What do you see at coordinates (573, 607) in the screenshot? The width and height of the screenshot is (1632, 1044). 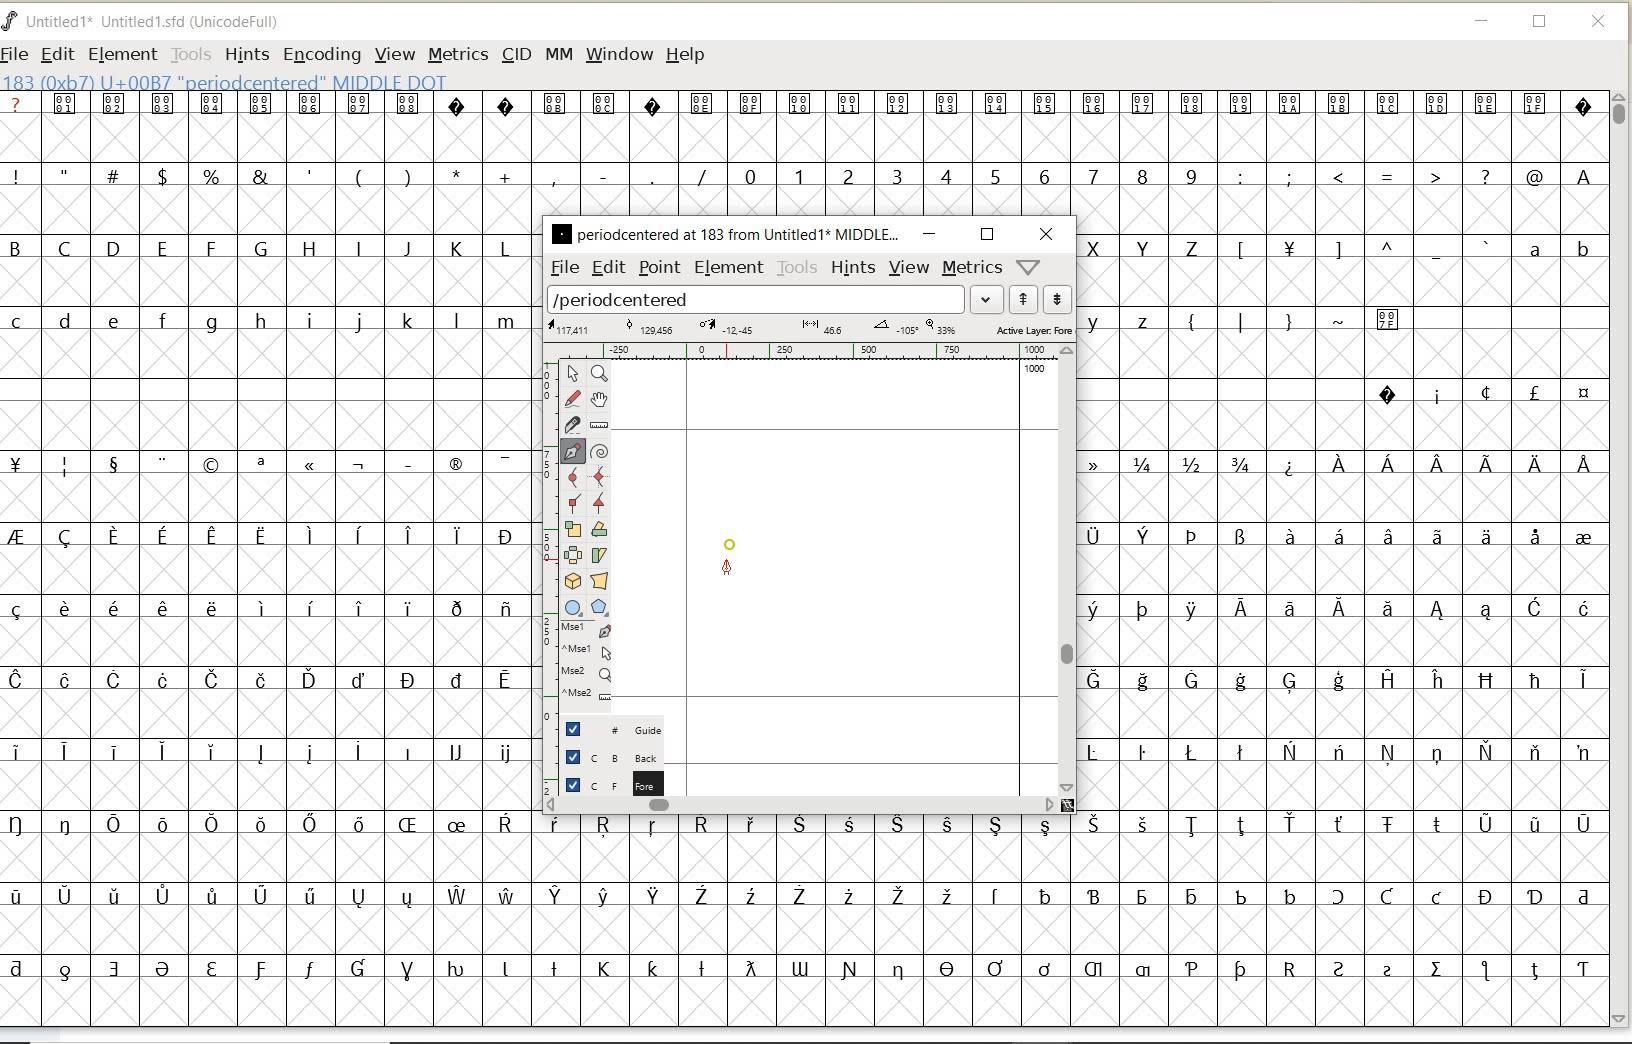 I see `rectangle or ellipse` at bounding box center [573, 607].